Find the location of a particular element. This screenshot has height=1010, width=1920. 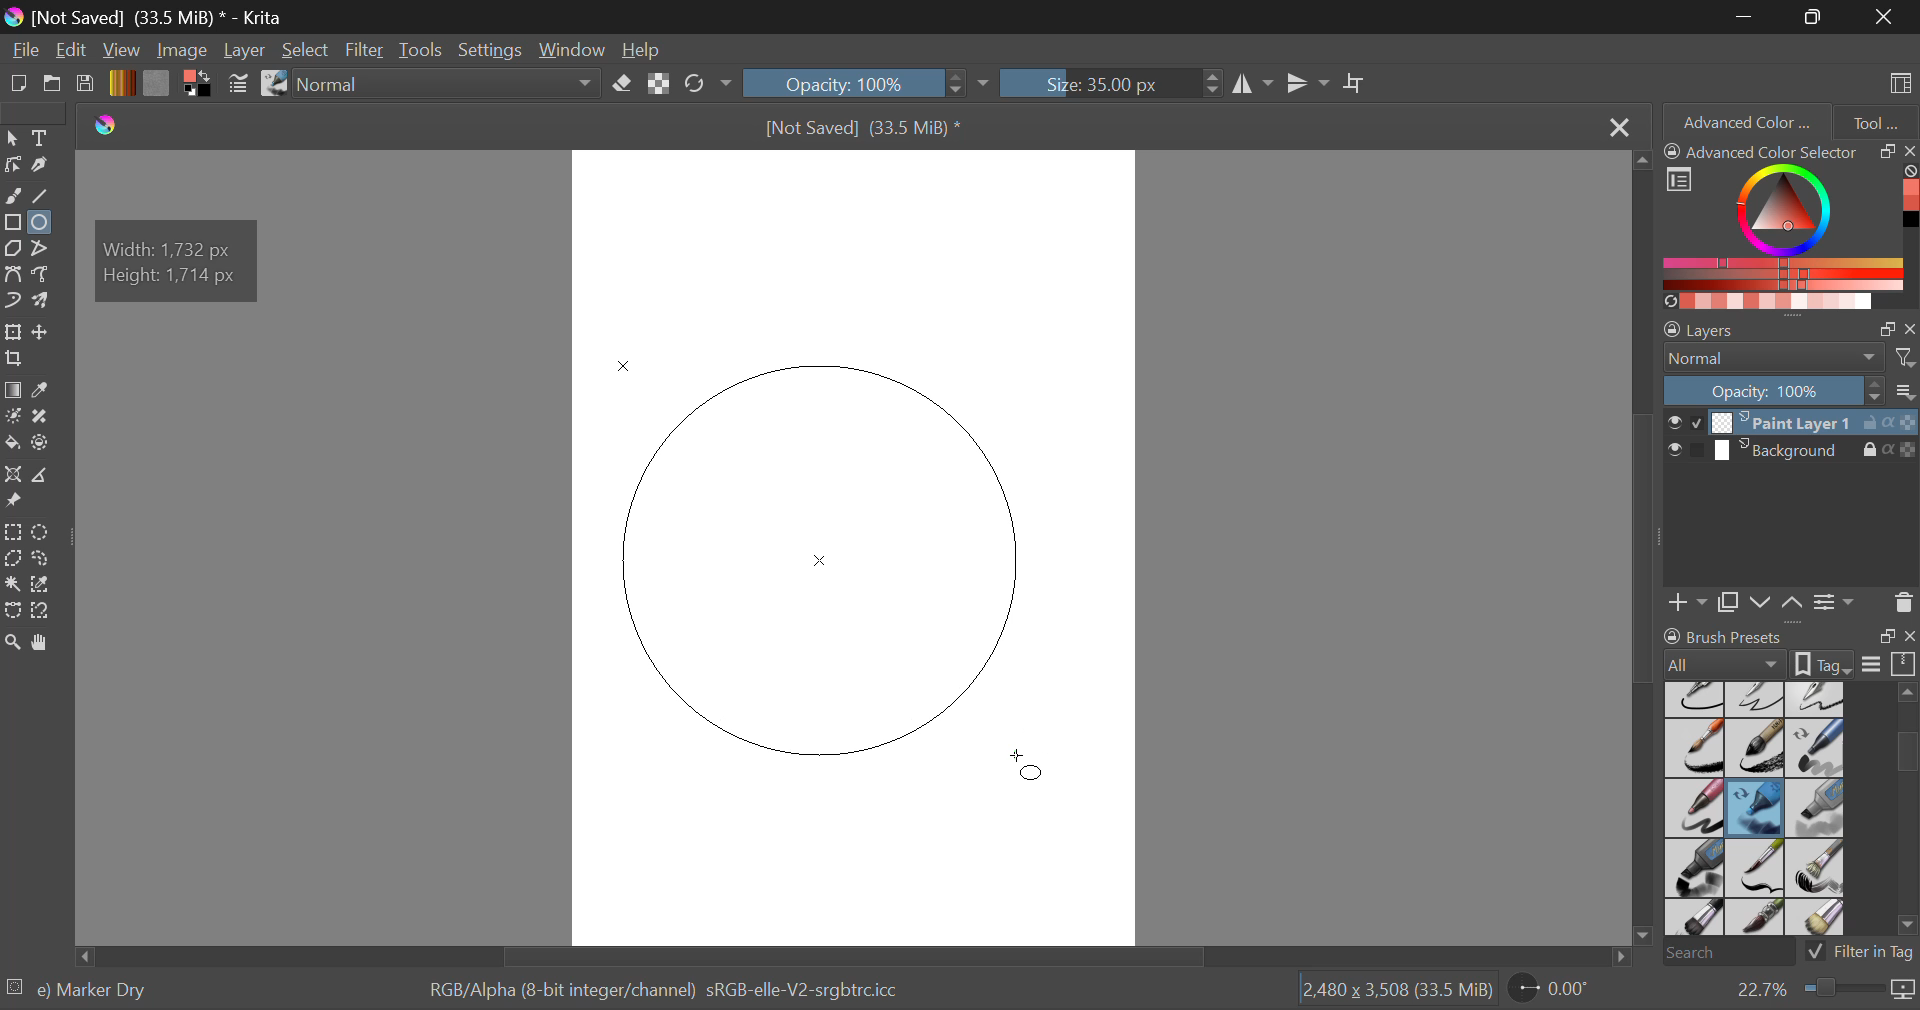

Close is located at coordinates (1617, 128).